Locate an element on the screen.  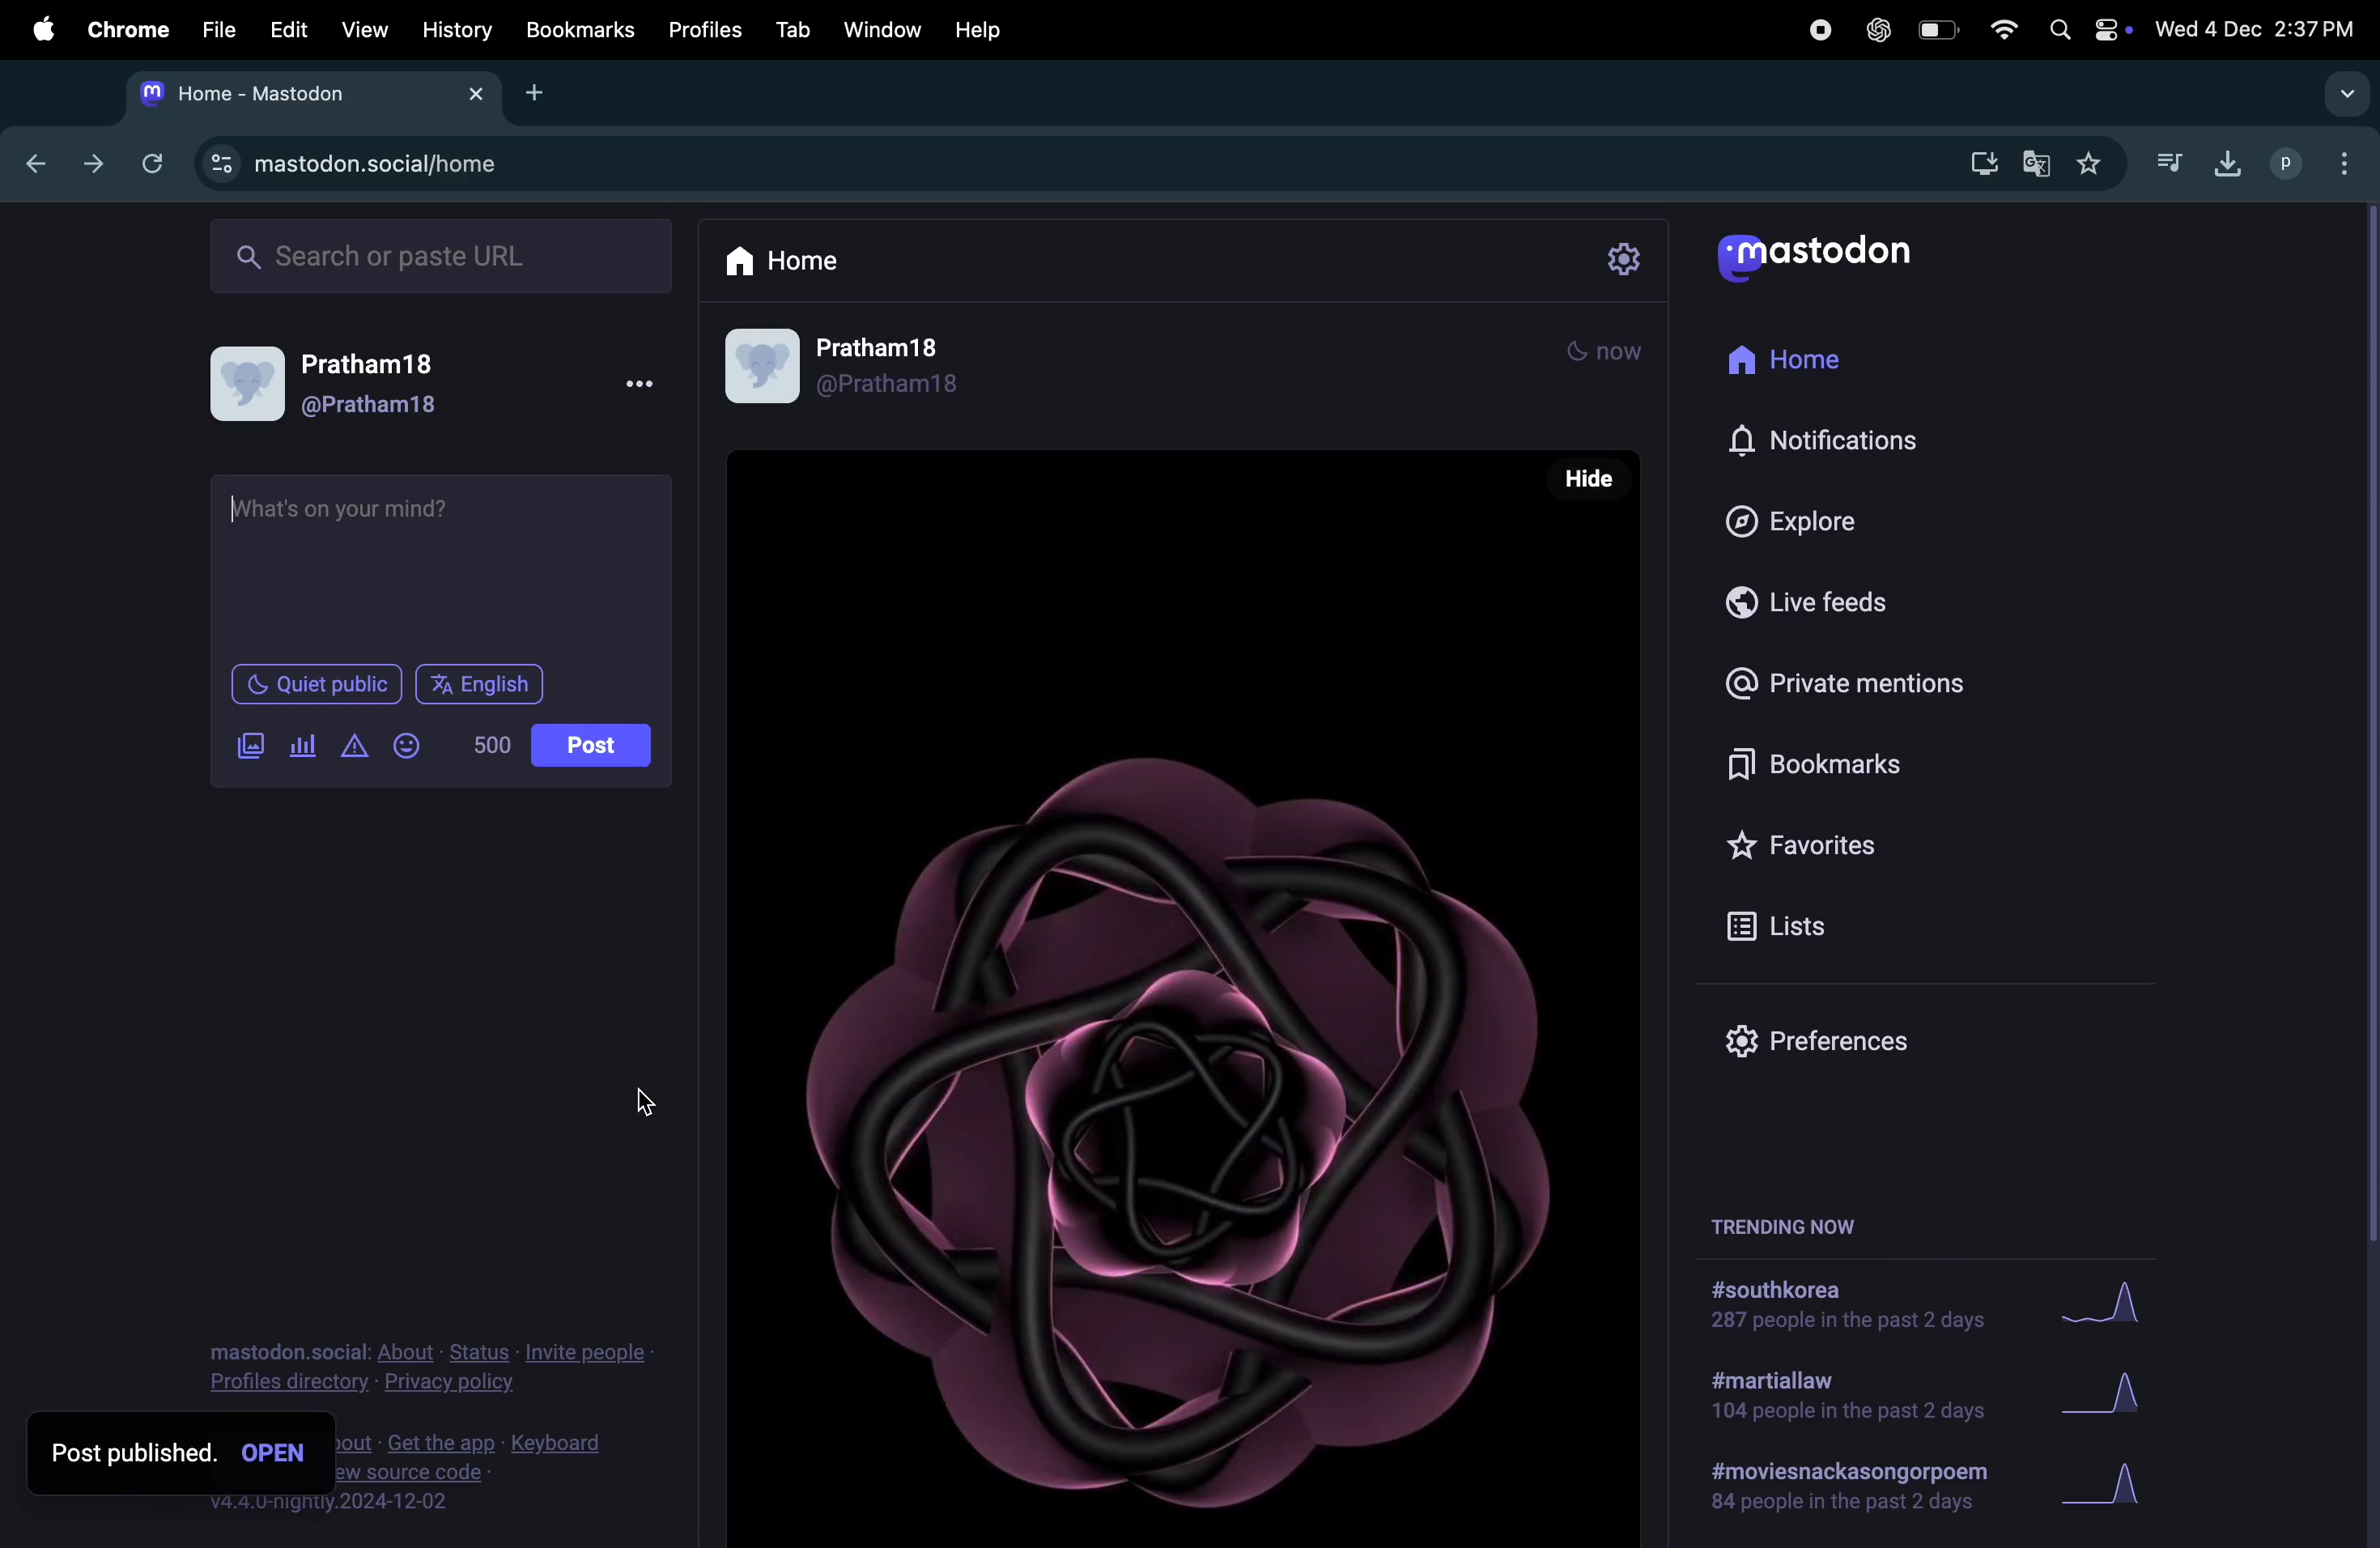
chrome profiles is located at coordinates (2315, 160).